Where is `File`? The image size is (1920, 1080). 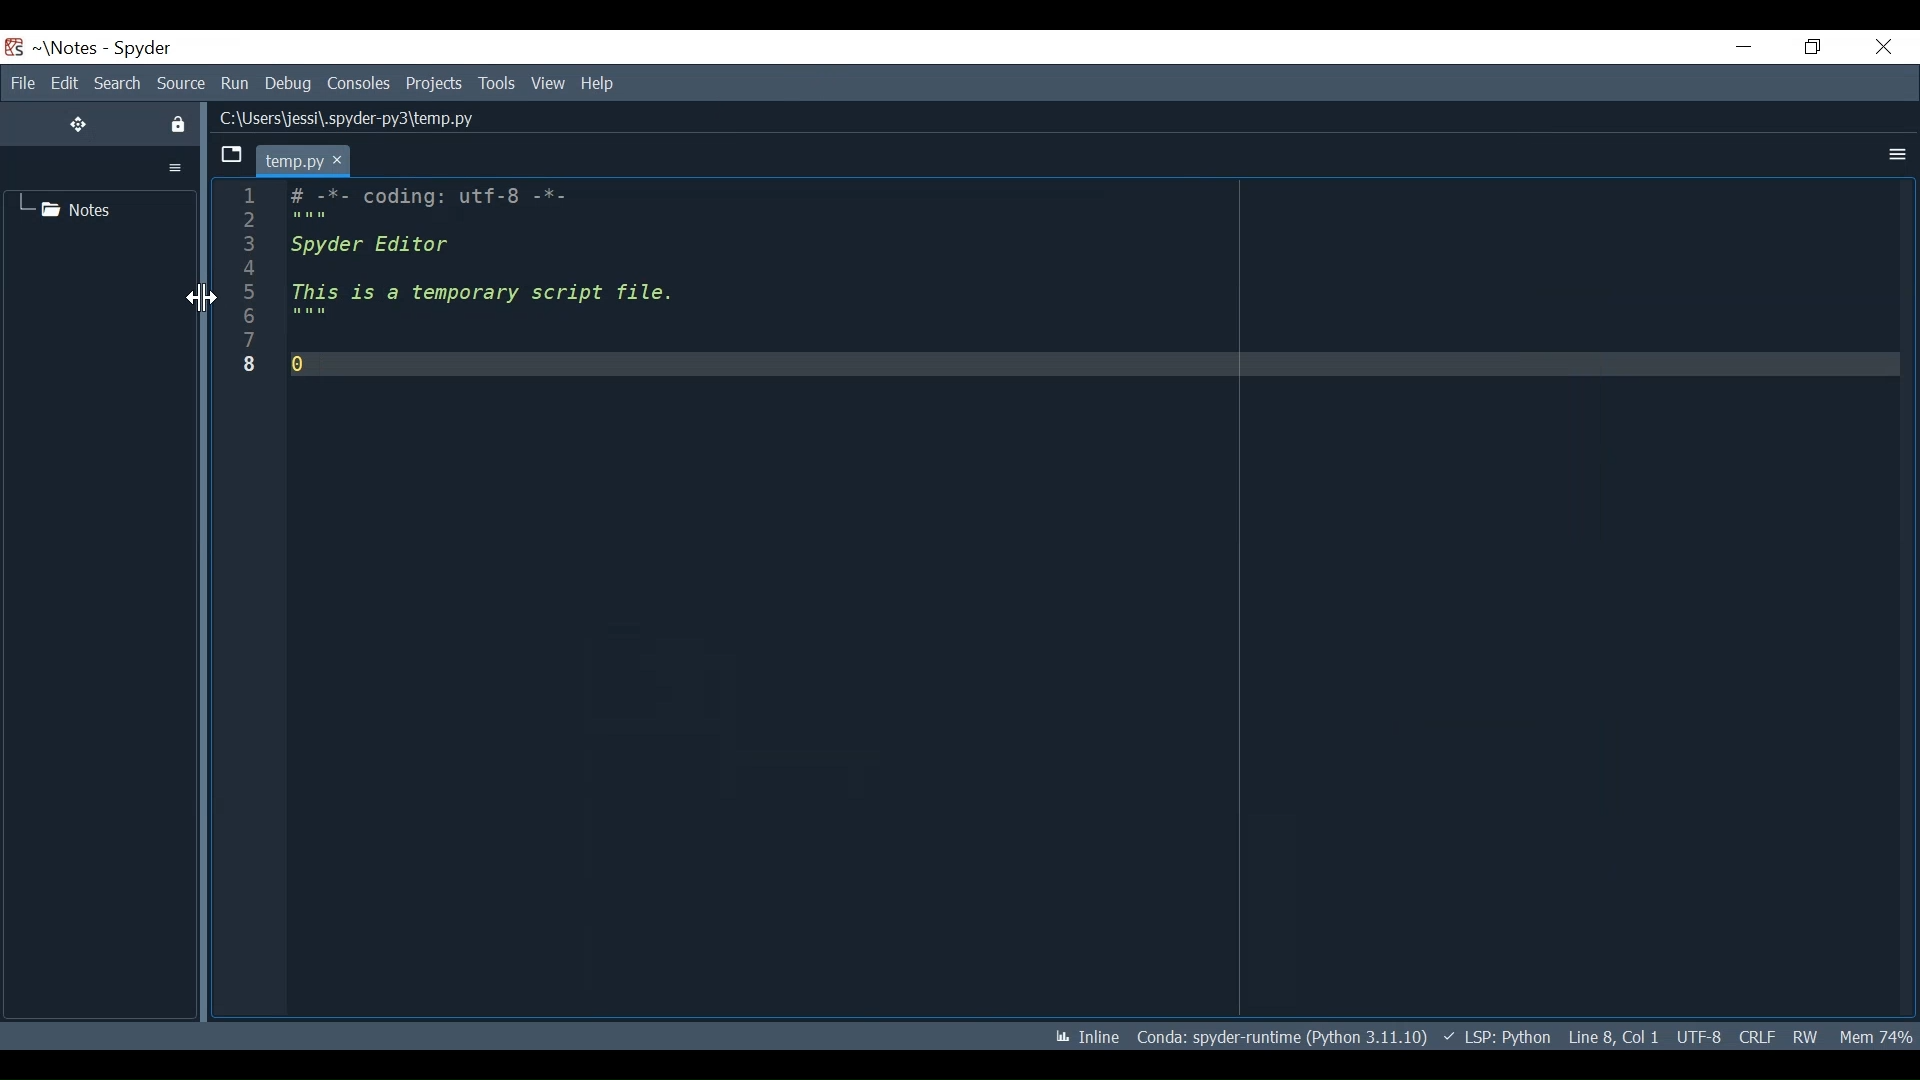 File is located at coordinates (20, 83).